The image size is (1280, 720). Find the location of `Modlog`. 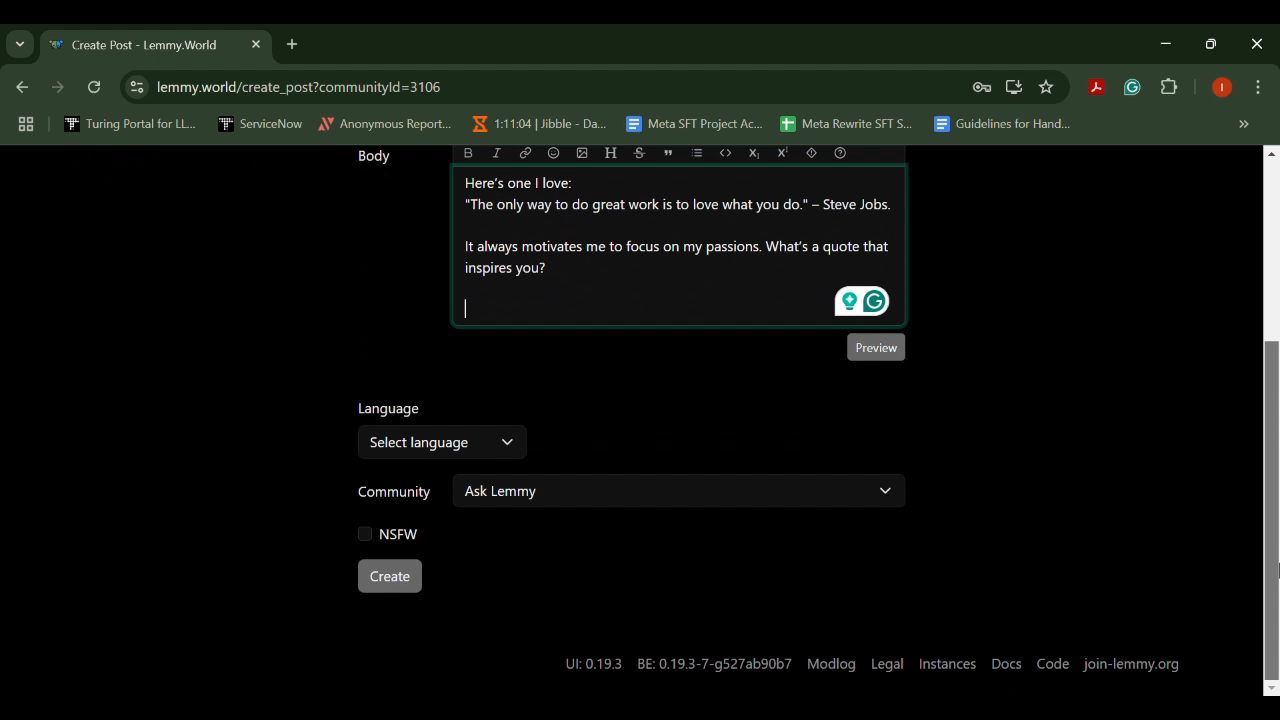

Modlog is located at coordinates (831, 662).